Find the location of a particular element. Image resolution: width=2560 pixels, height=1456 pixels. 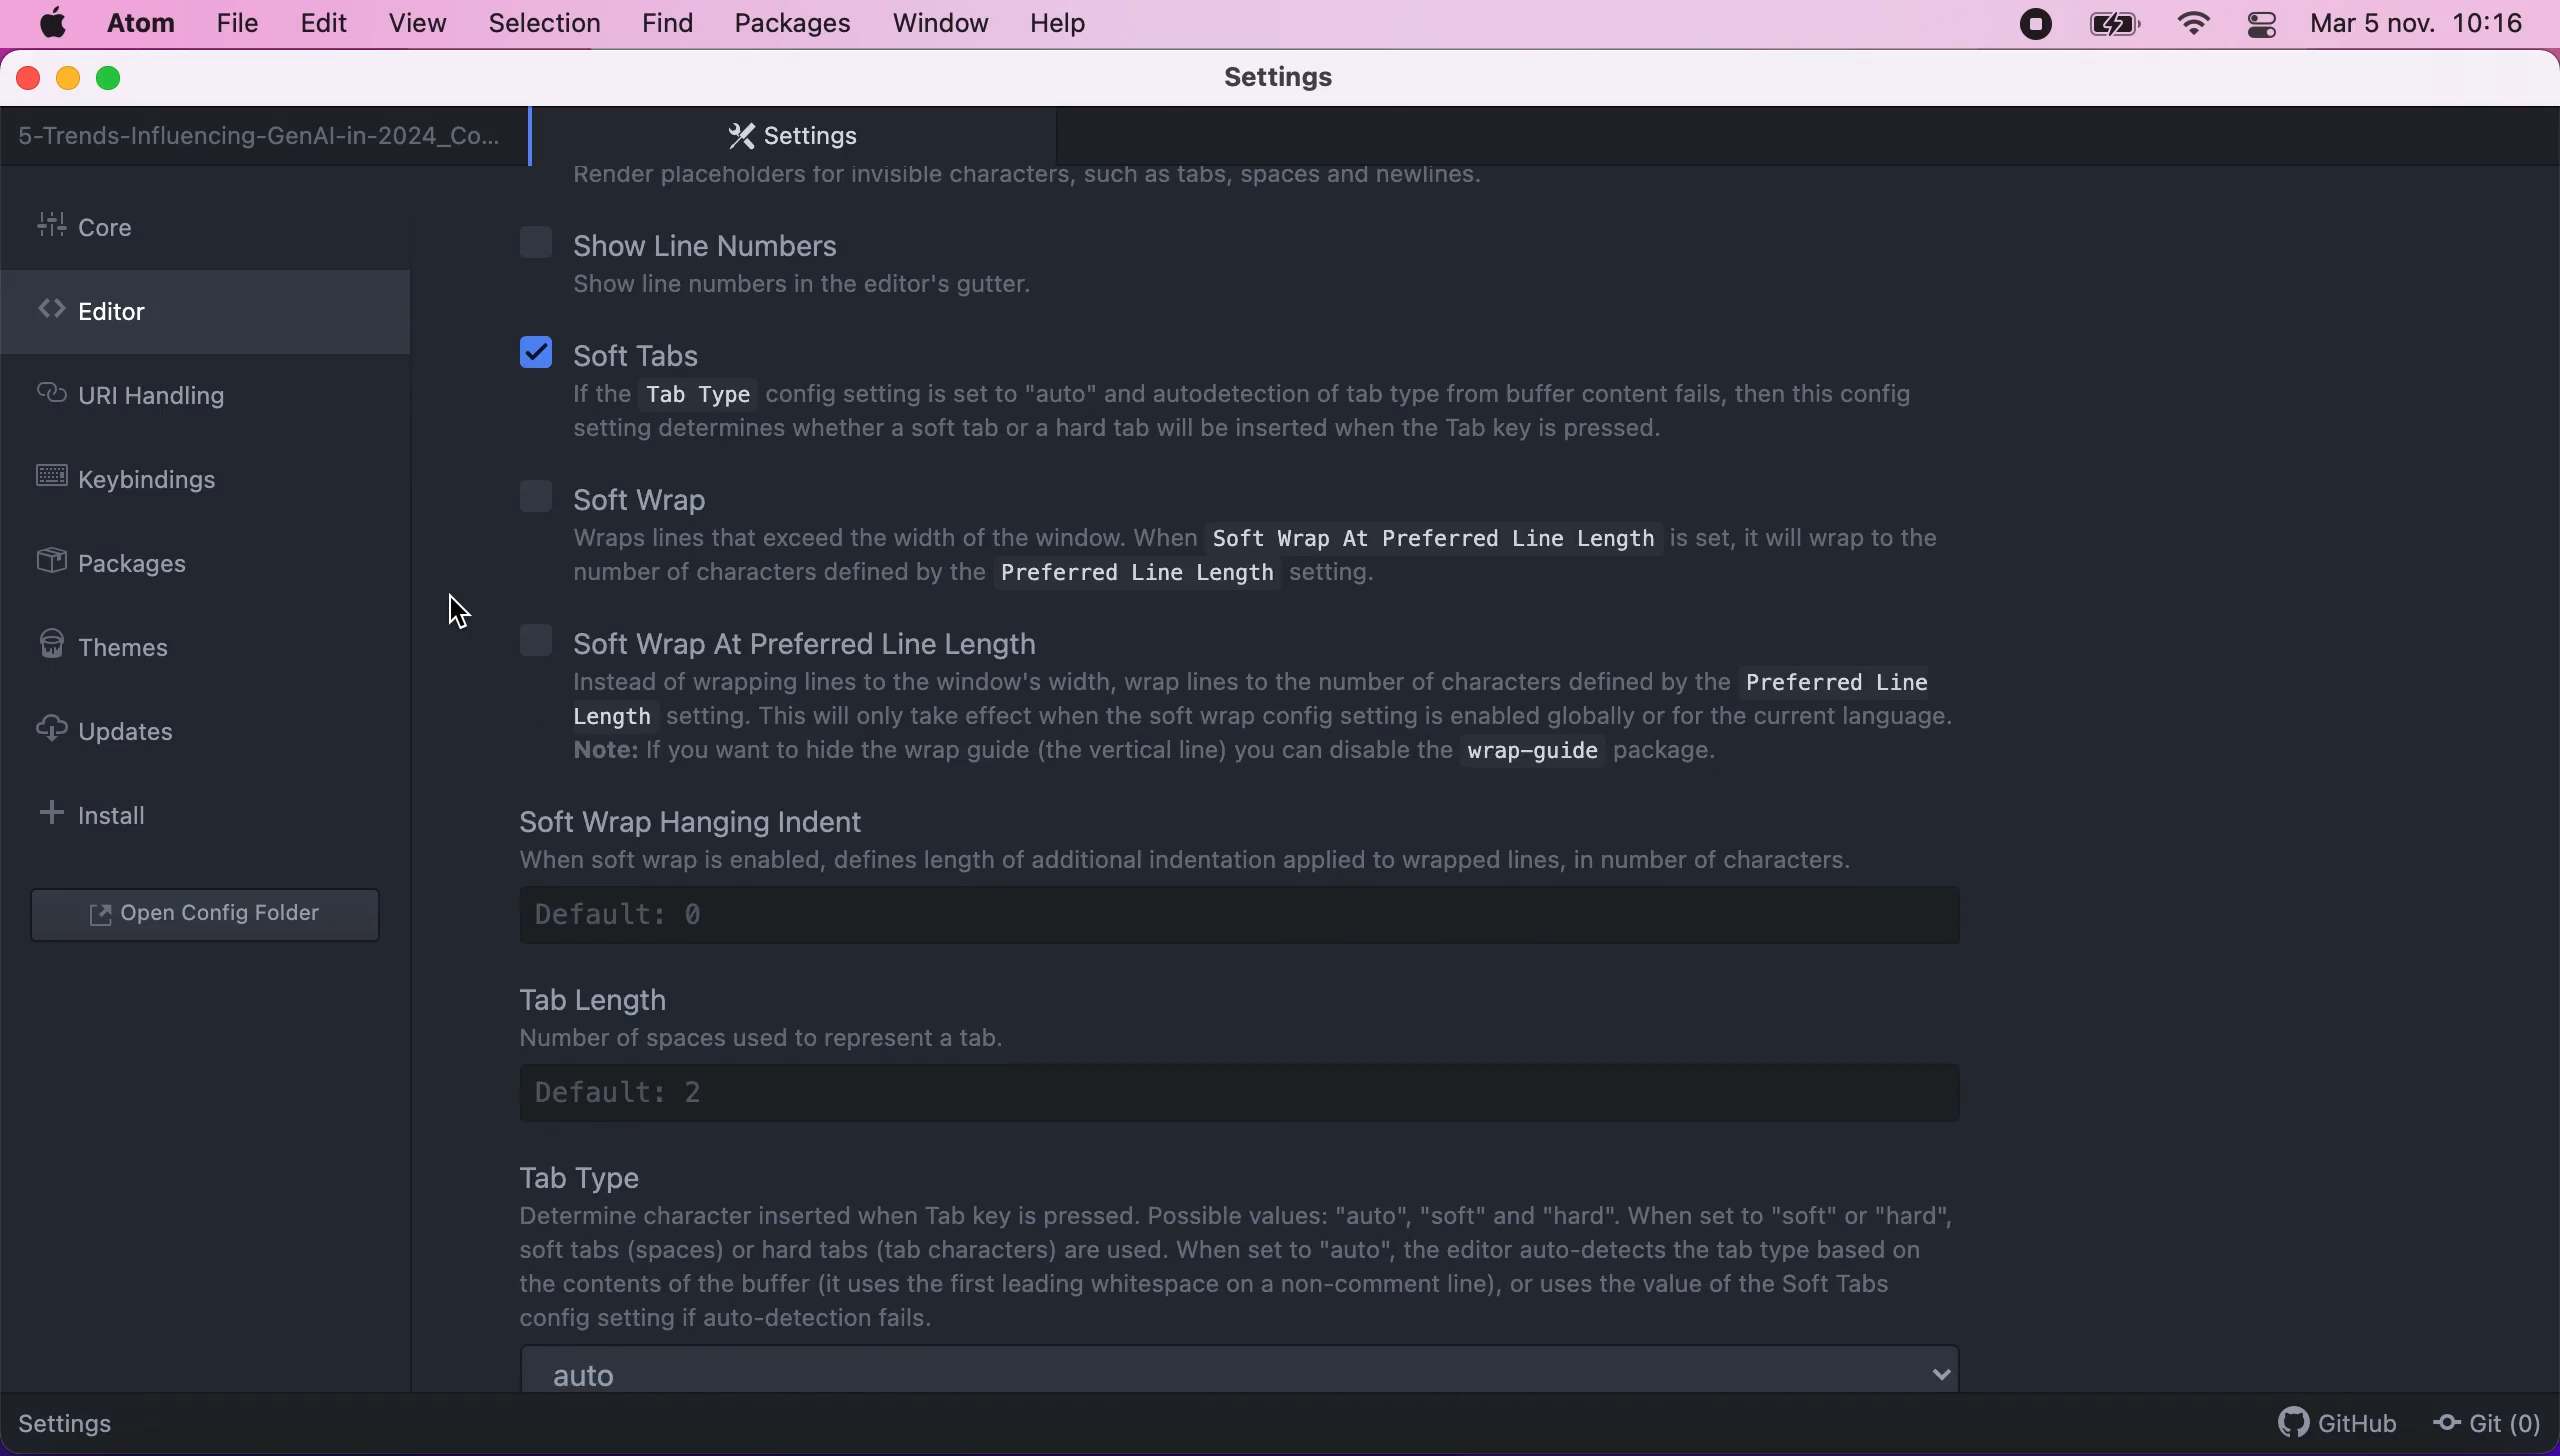

core is located at coordinates (211, 229).